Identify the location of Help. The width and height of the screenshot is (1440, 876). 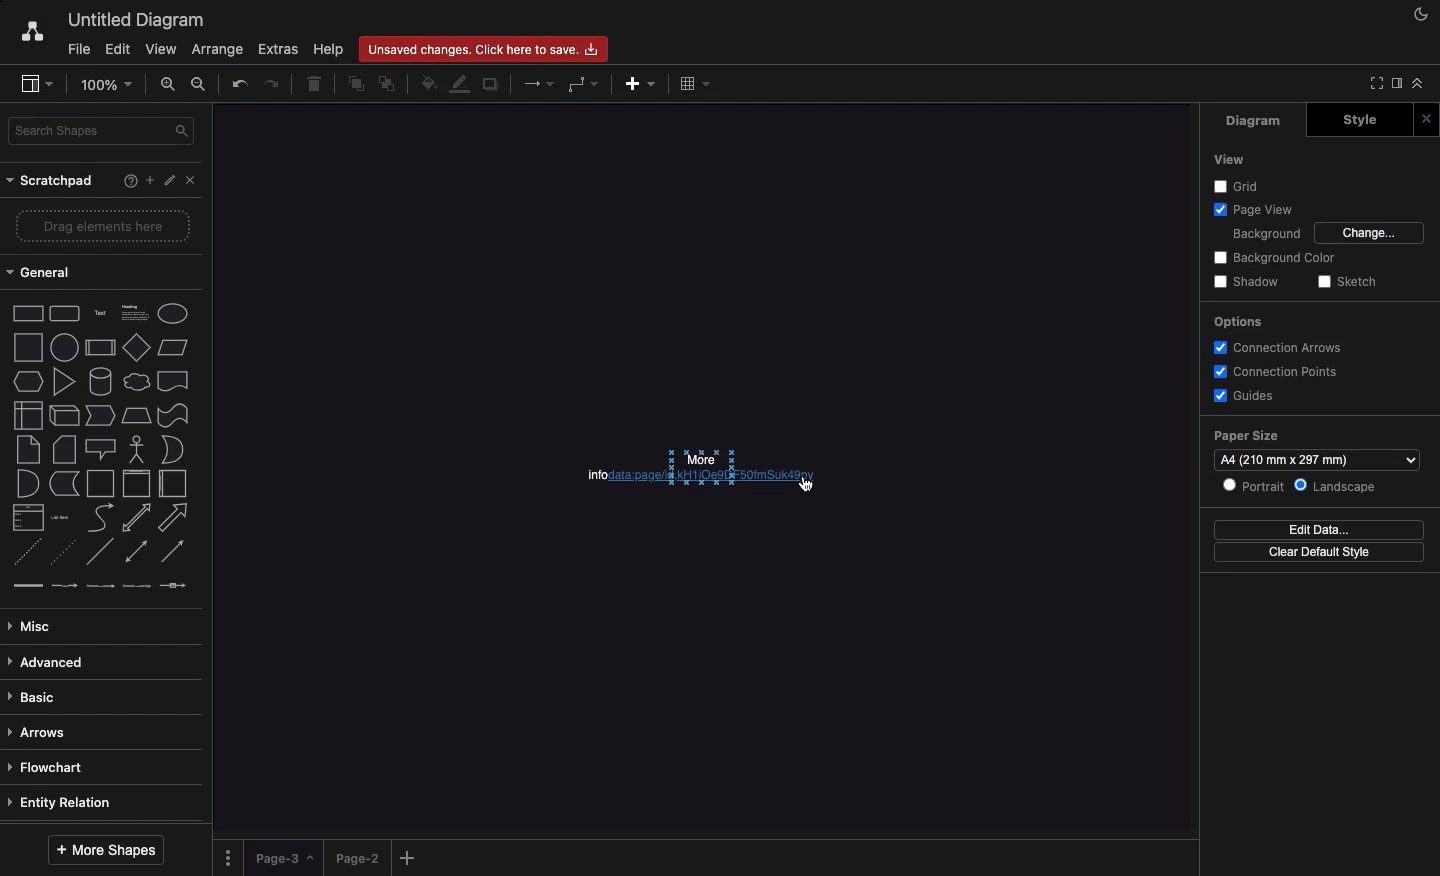
(126, 183).